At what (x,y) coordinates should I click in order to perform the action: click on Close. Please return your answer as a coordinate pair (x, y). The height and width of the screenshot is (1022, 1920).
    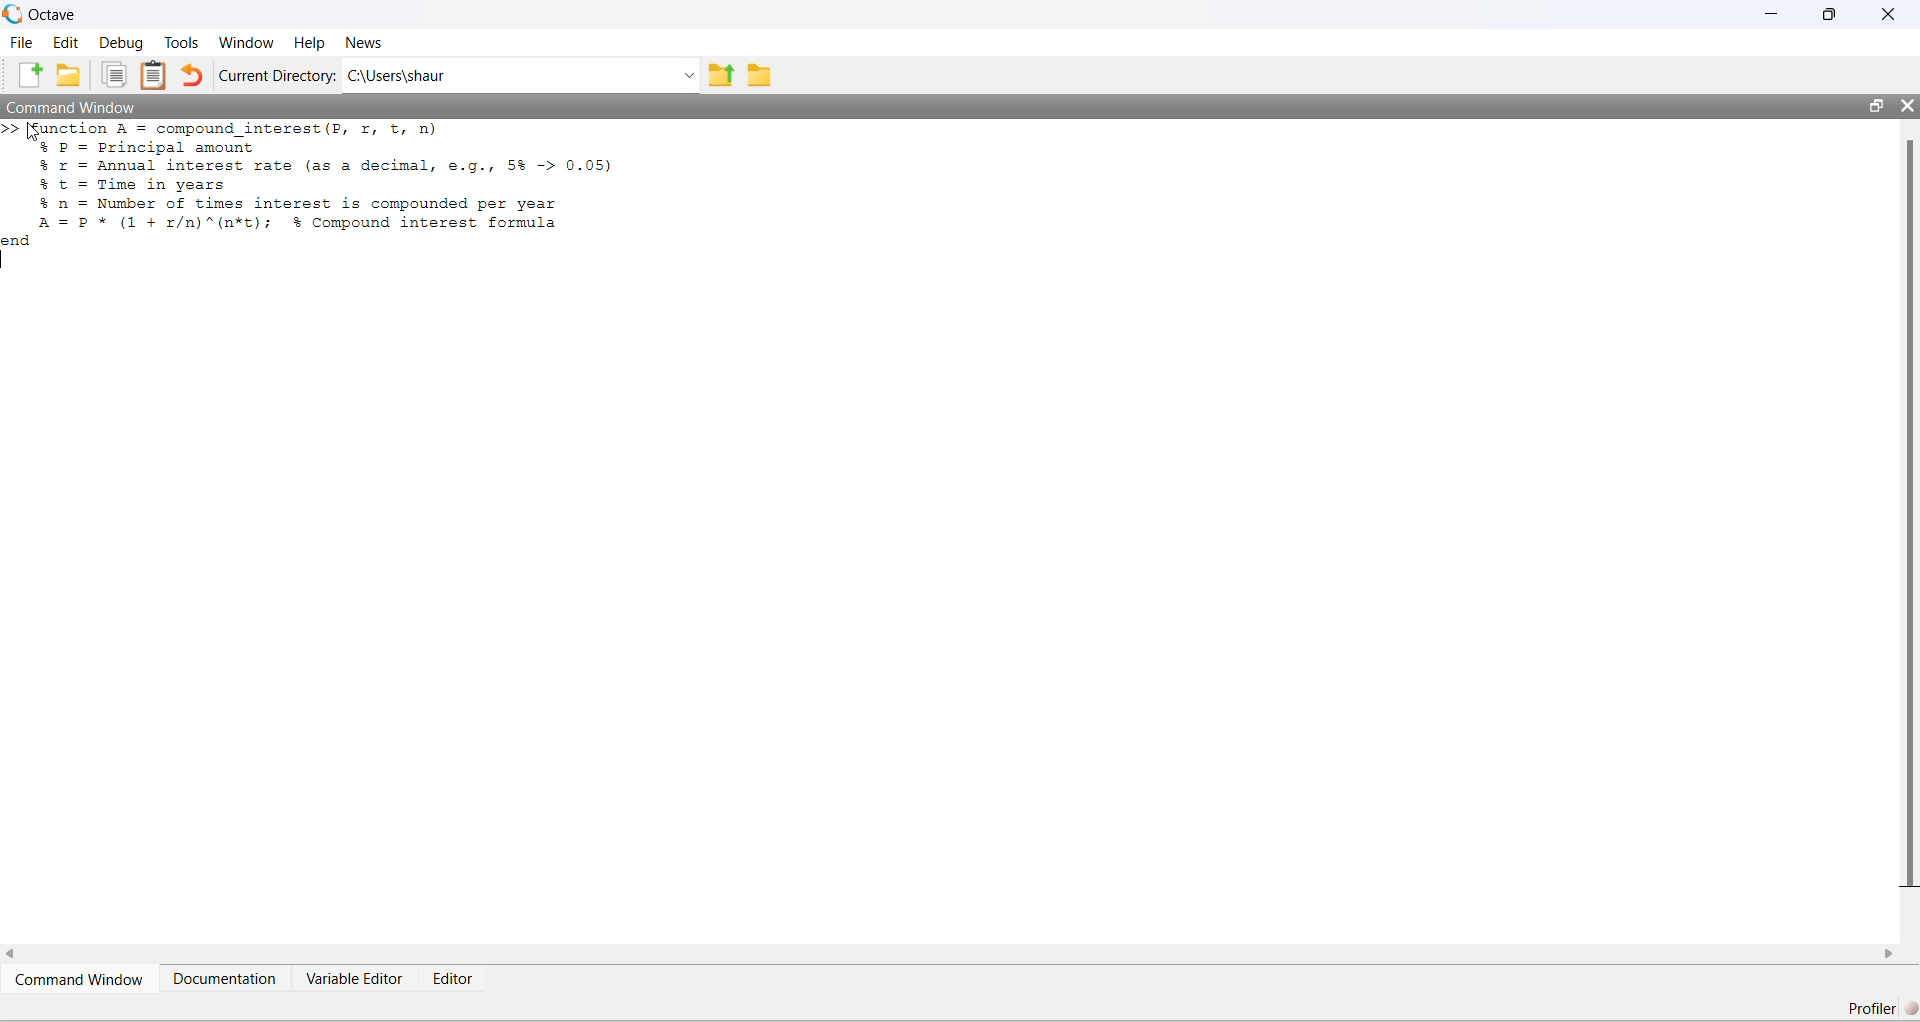
    Looking at the image, I should click on (1906, 105).